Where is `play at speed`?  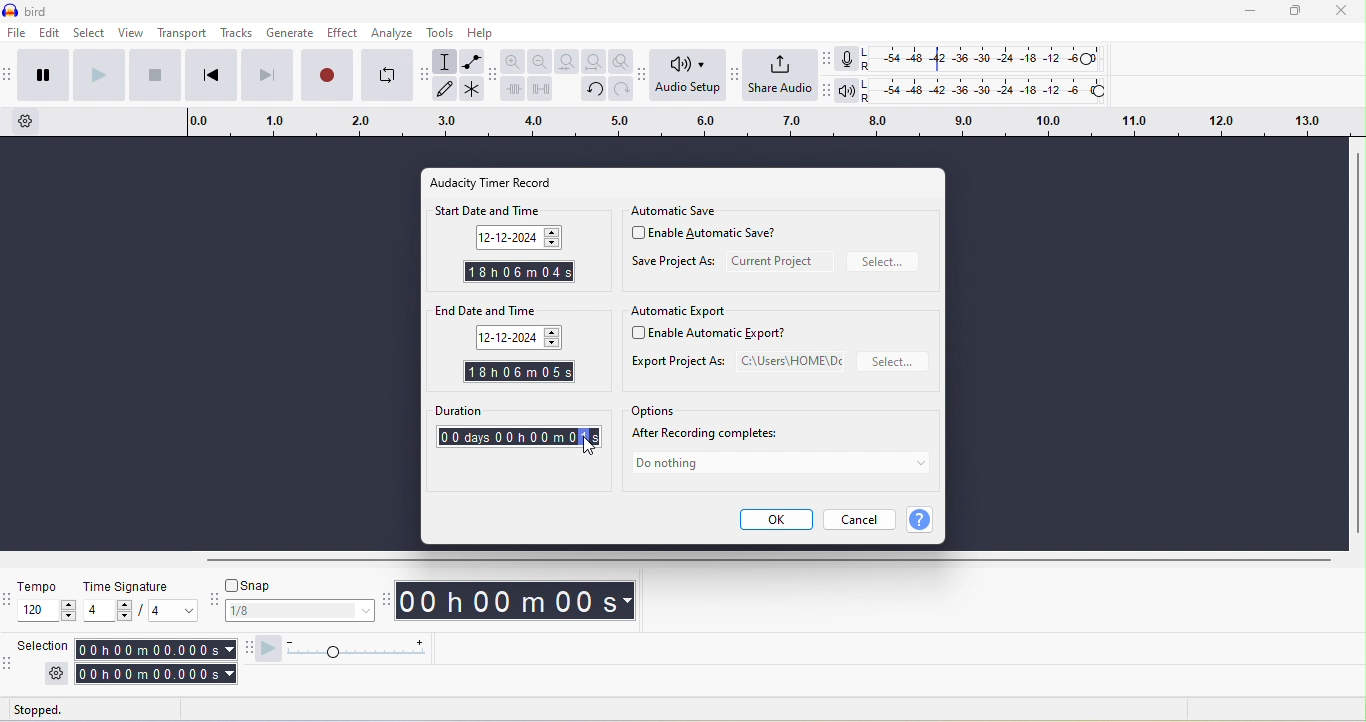 play at speed is located at coordinates (357, 649).